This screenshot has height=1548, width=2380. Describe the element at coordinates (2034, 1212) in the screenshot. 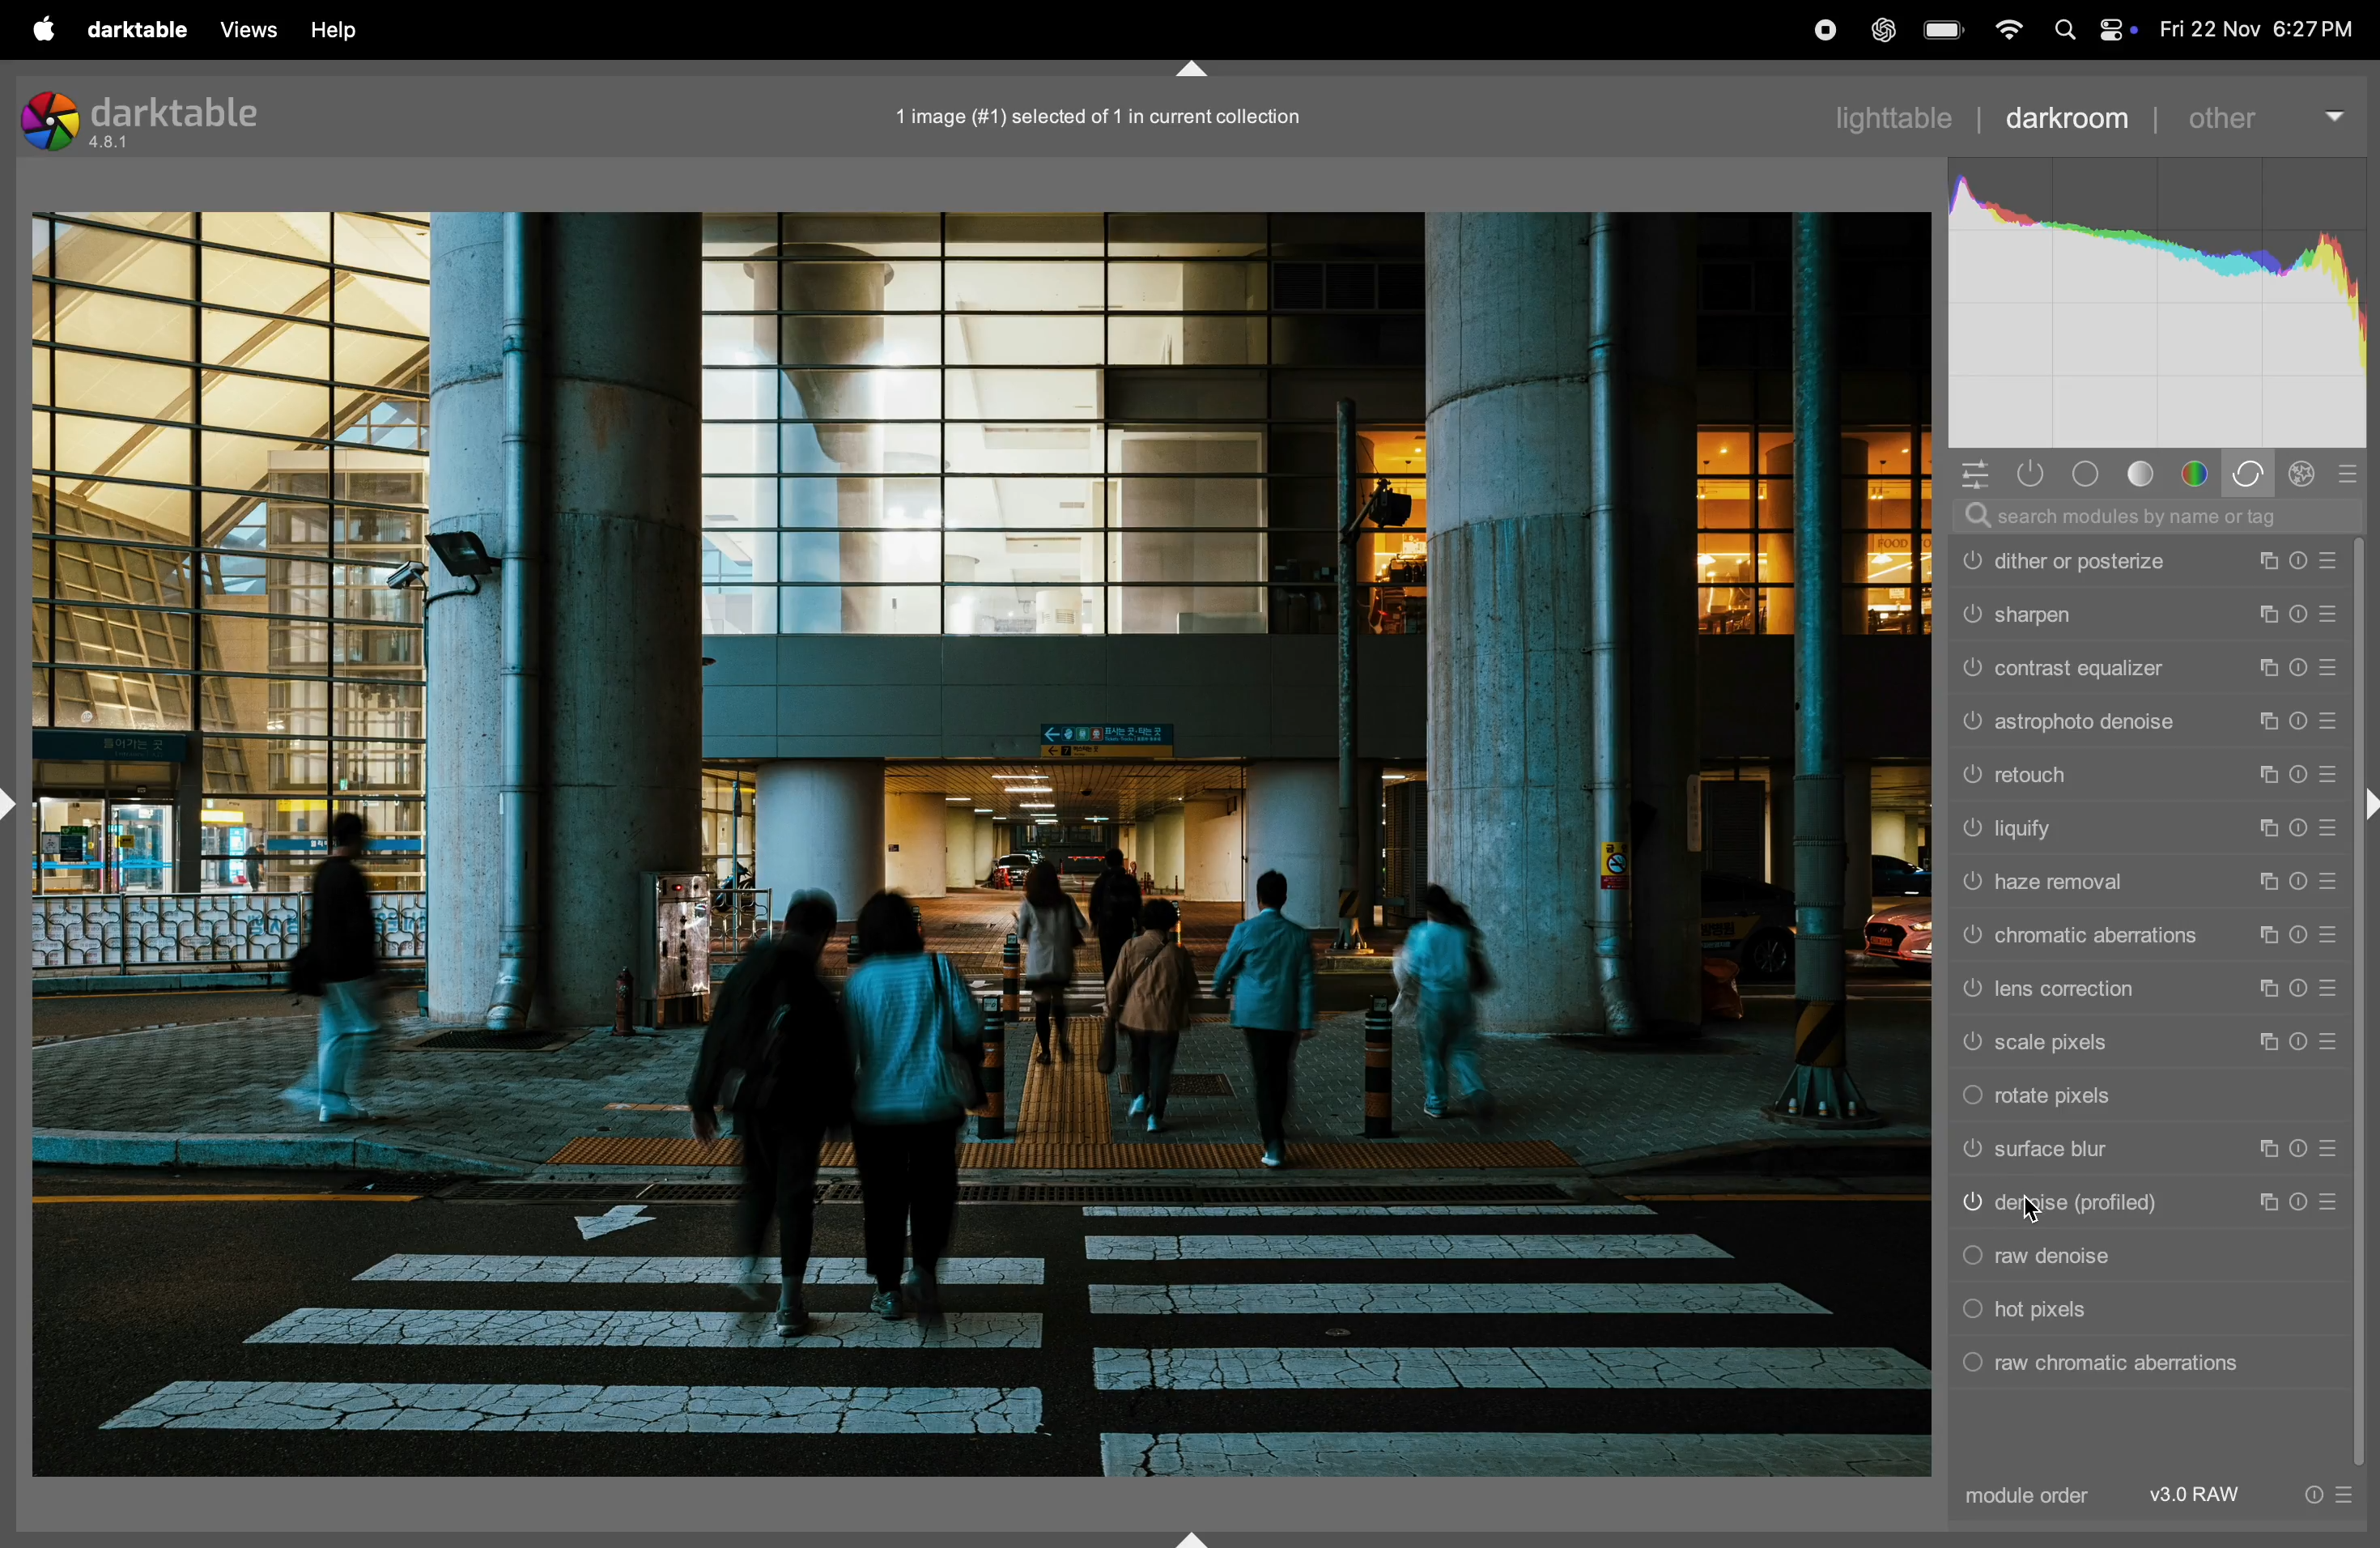

I see `cursor` at that location.